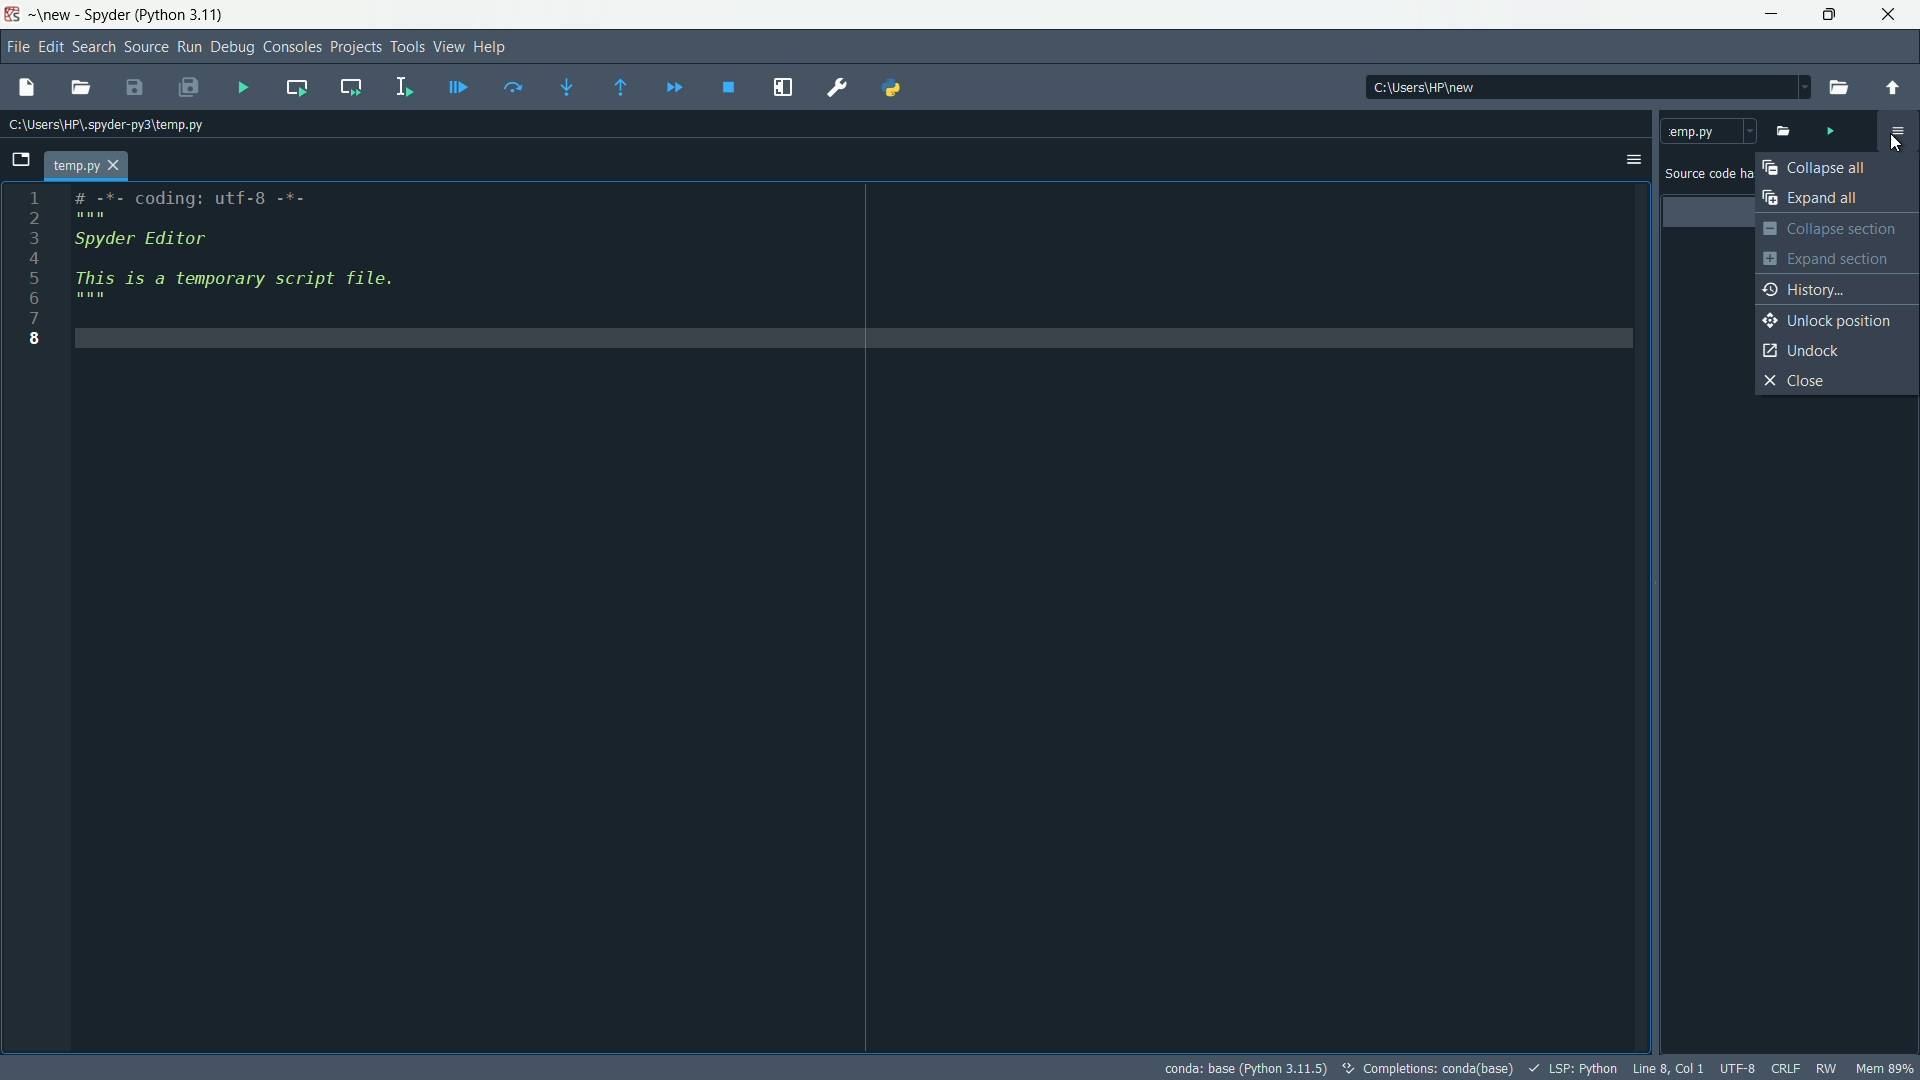 This screenshot has height=1080, width=1920. Describe the element at coordinates (26, 87) in the screenshot. I see `new file` at that location.